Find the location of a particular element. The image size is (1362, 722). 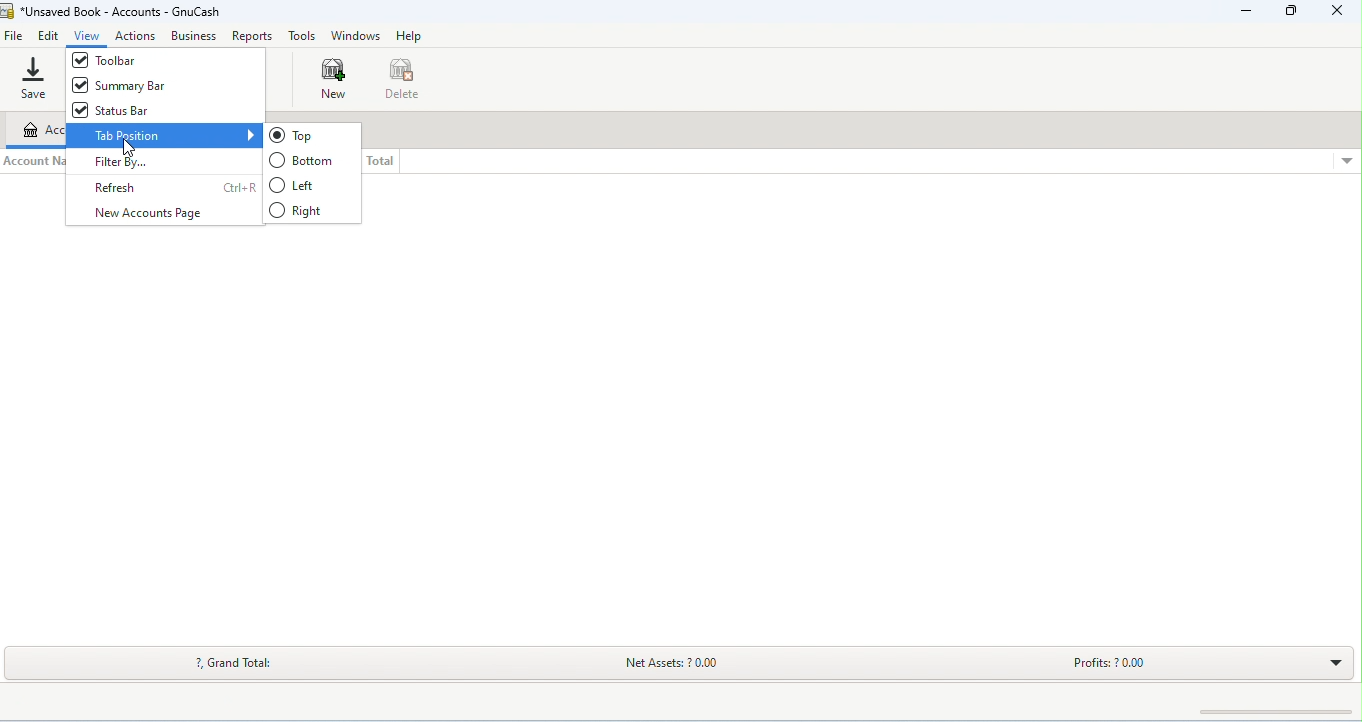

title is located at coordinates (114, 13).